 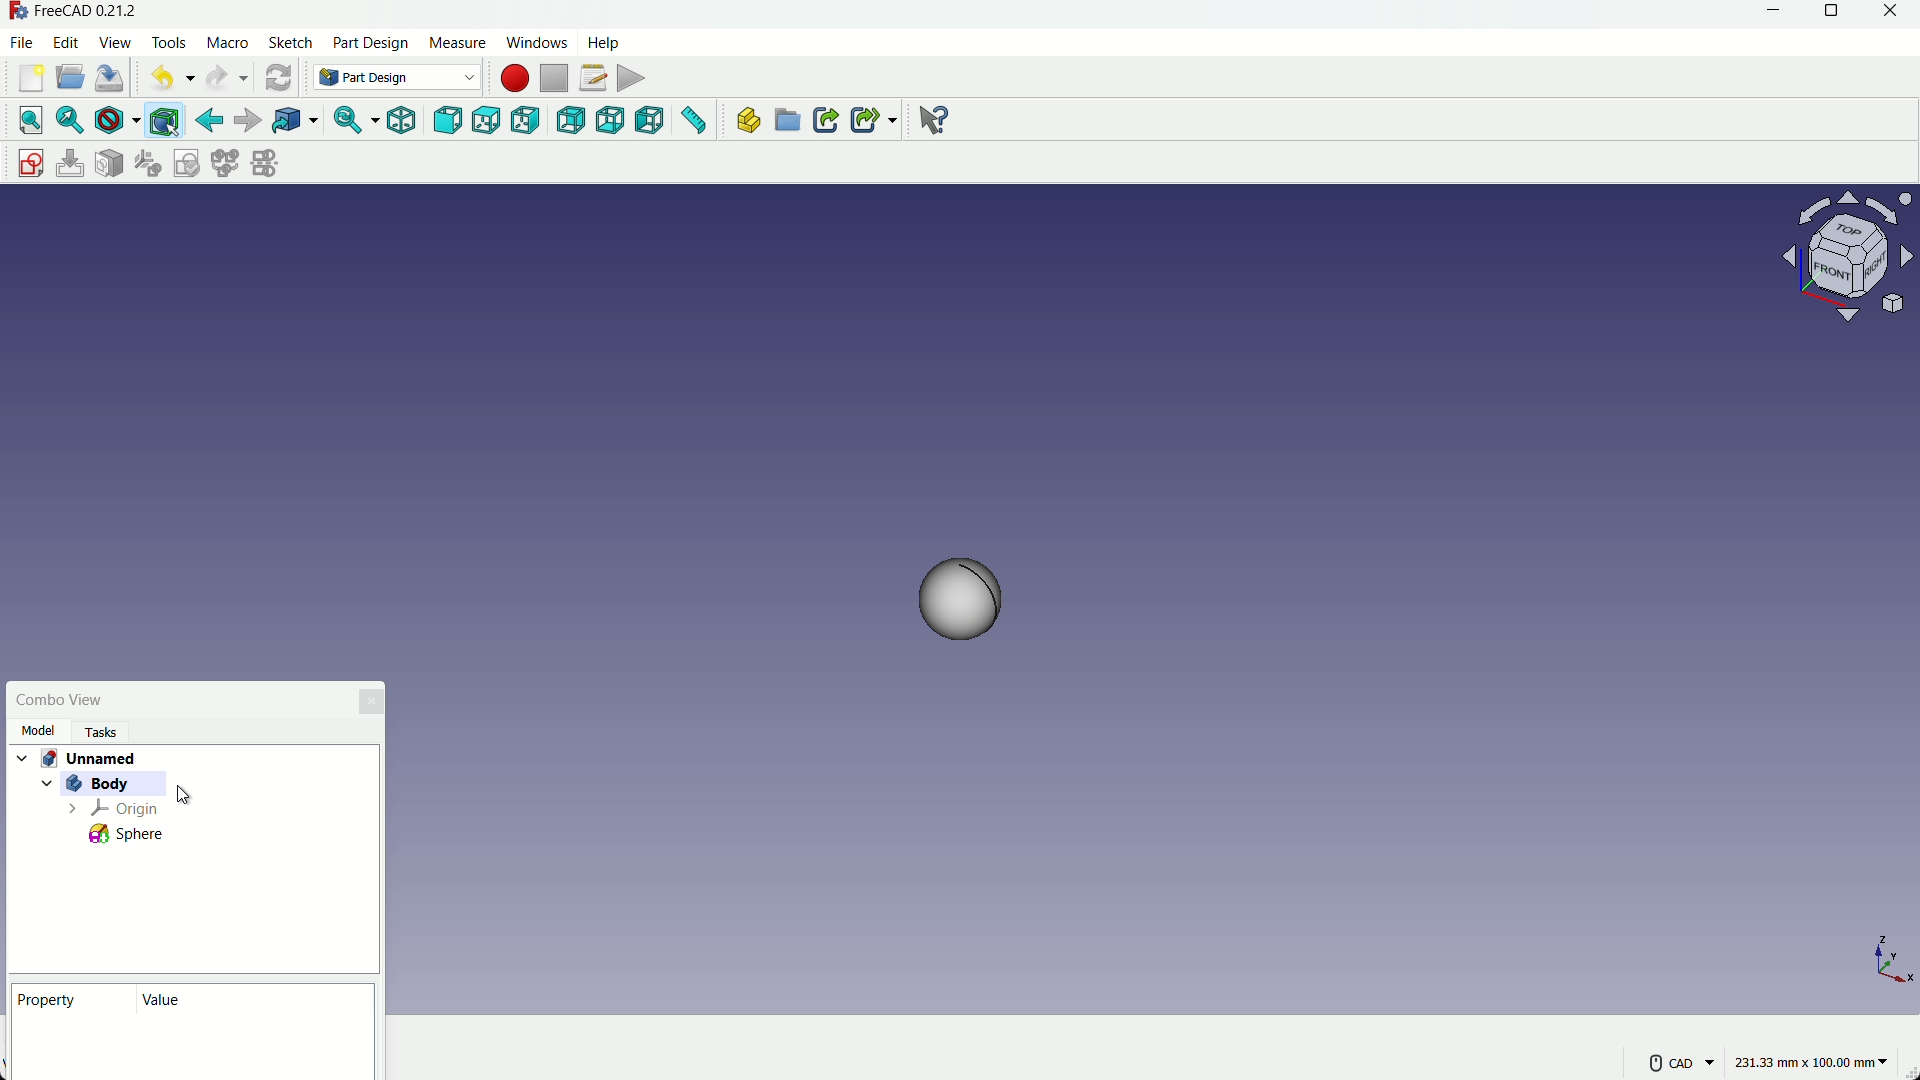 I want to click on start macros, so click(x=516, y=79).